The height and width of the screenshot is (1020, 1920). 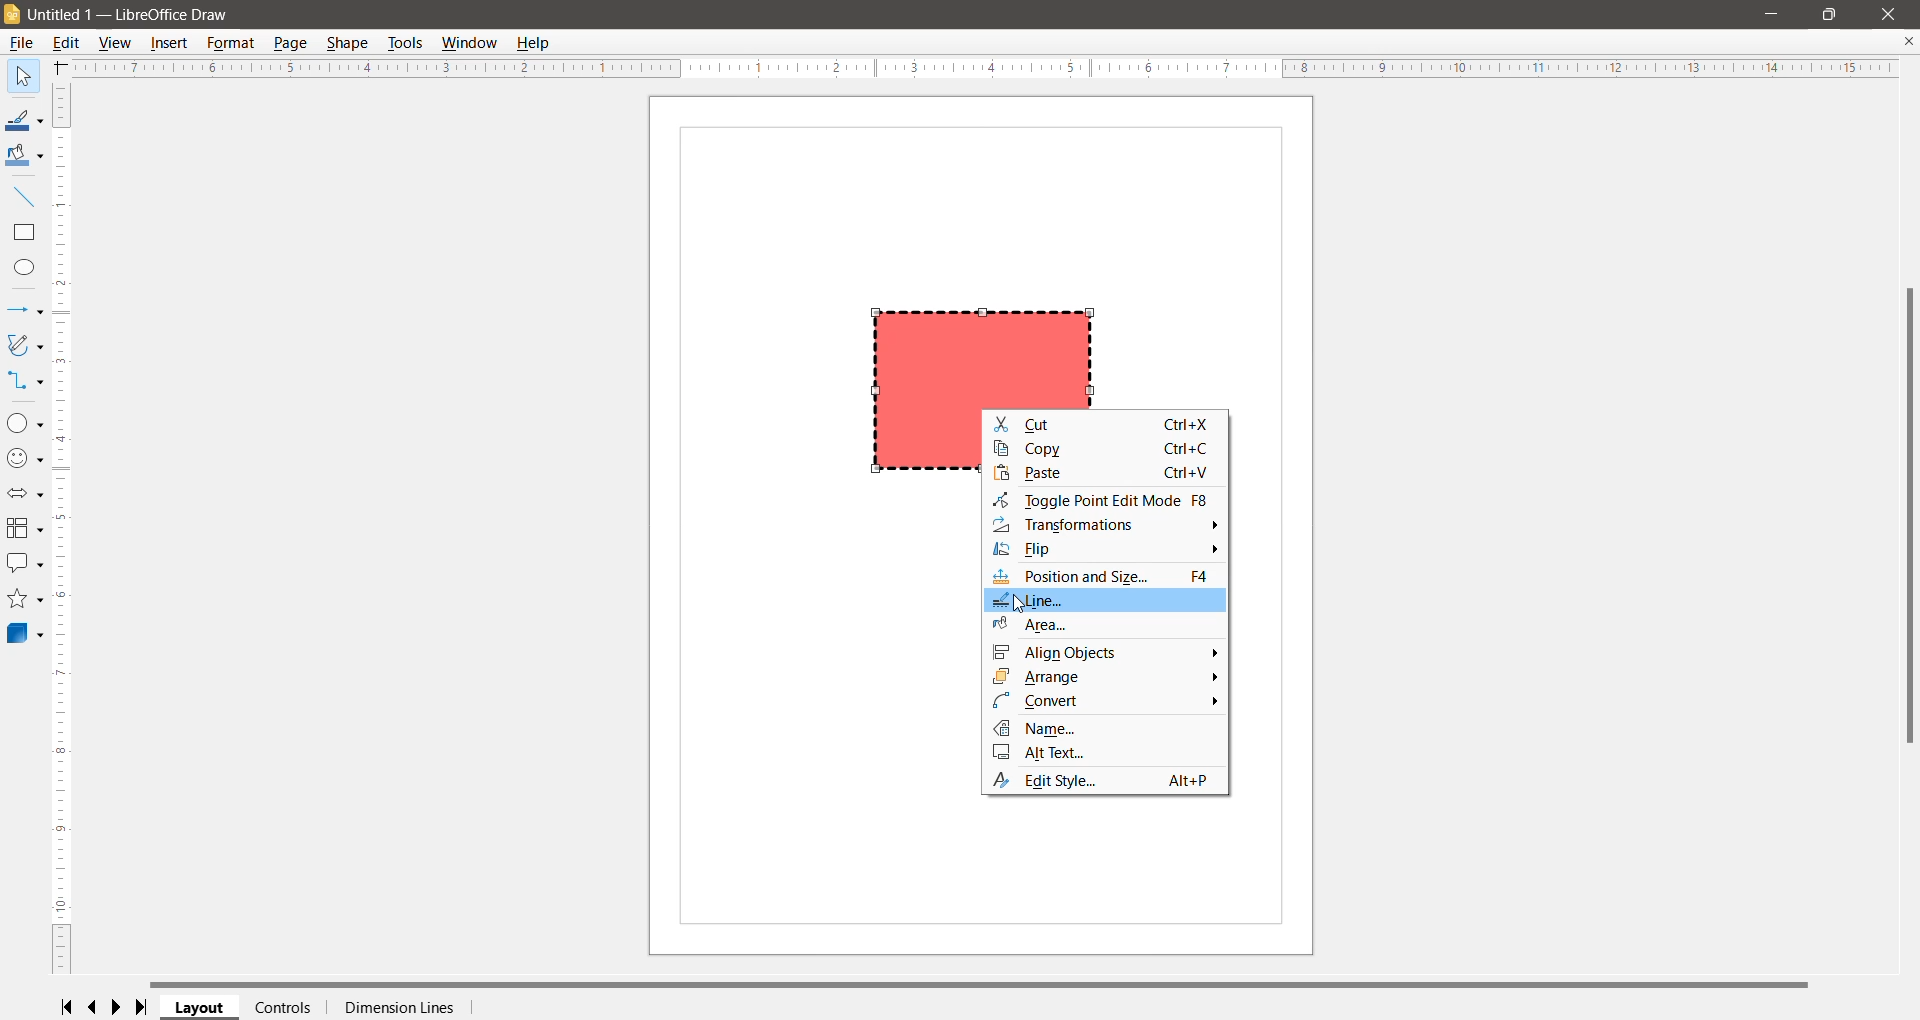 I want to click on Line, so click(x=1105, y=600).